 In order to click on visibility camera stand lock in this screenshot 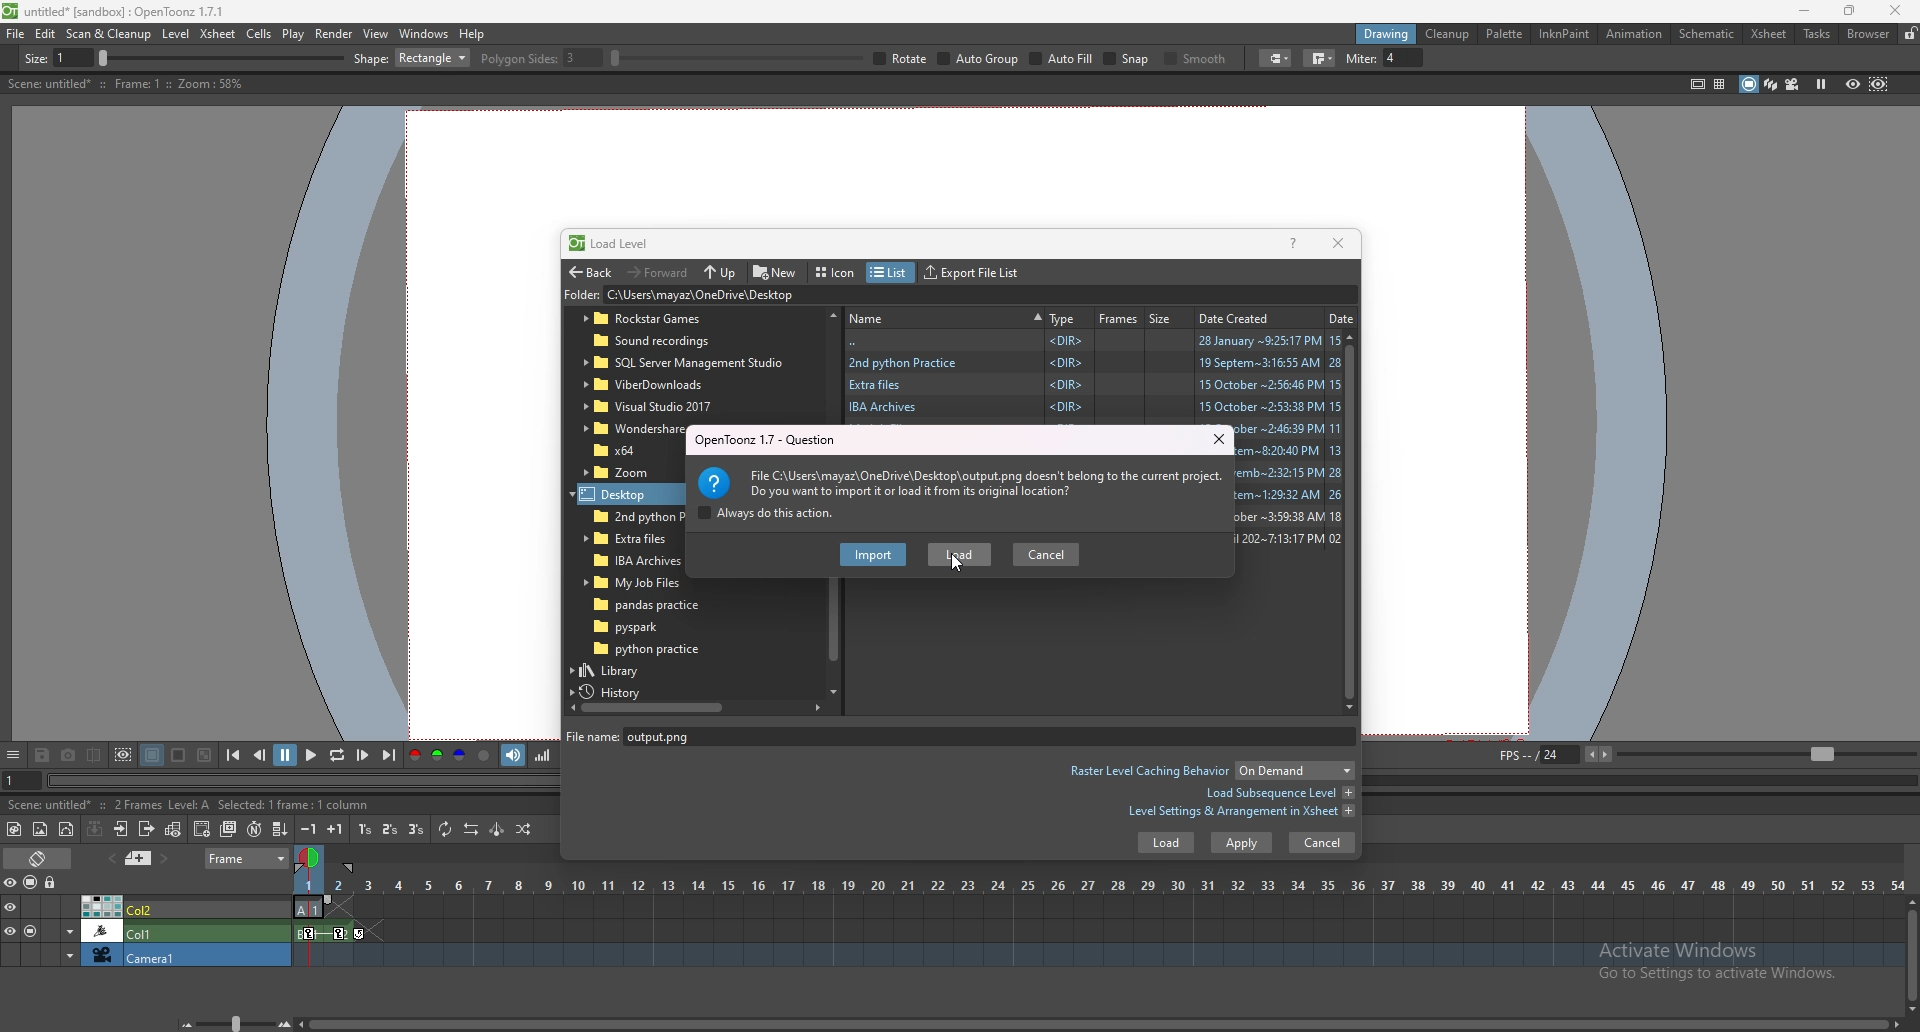, I will do `click(33, 882)`.